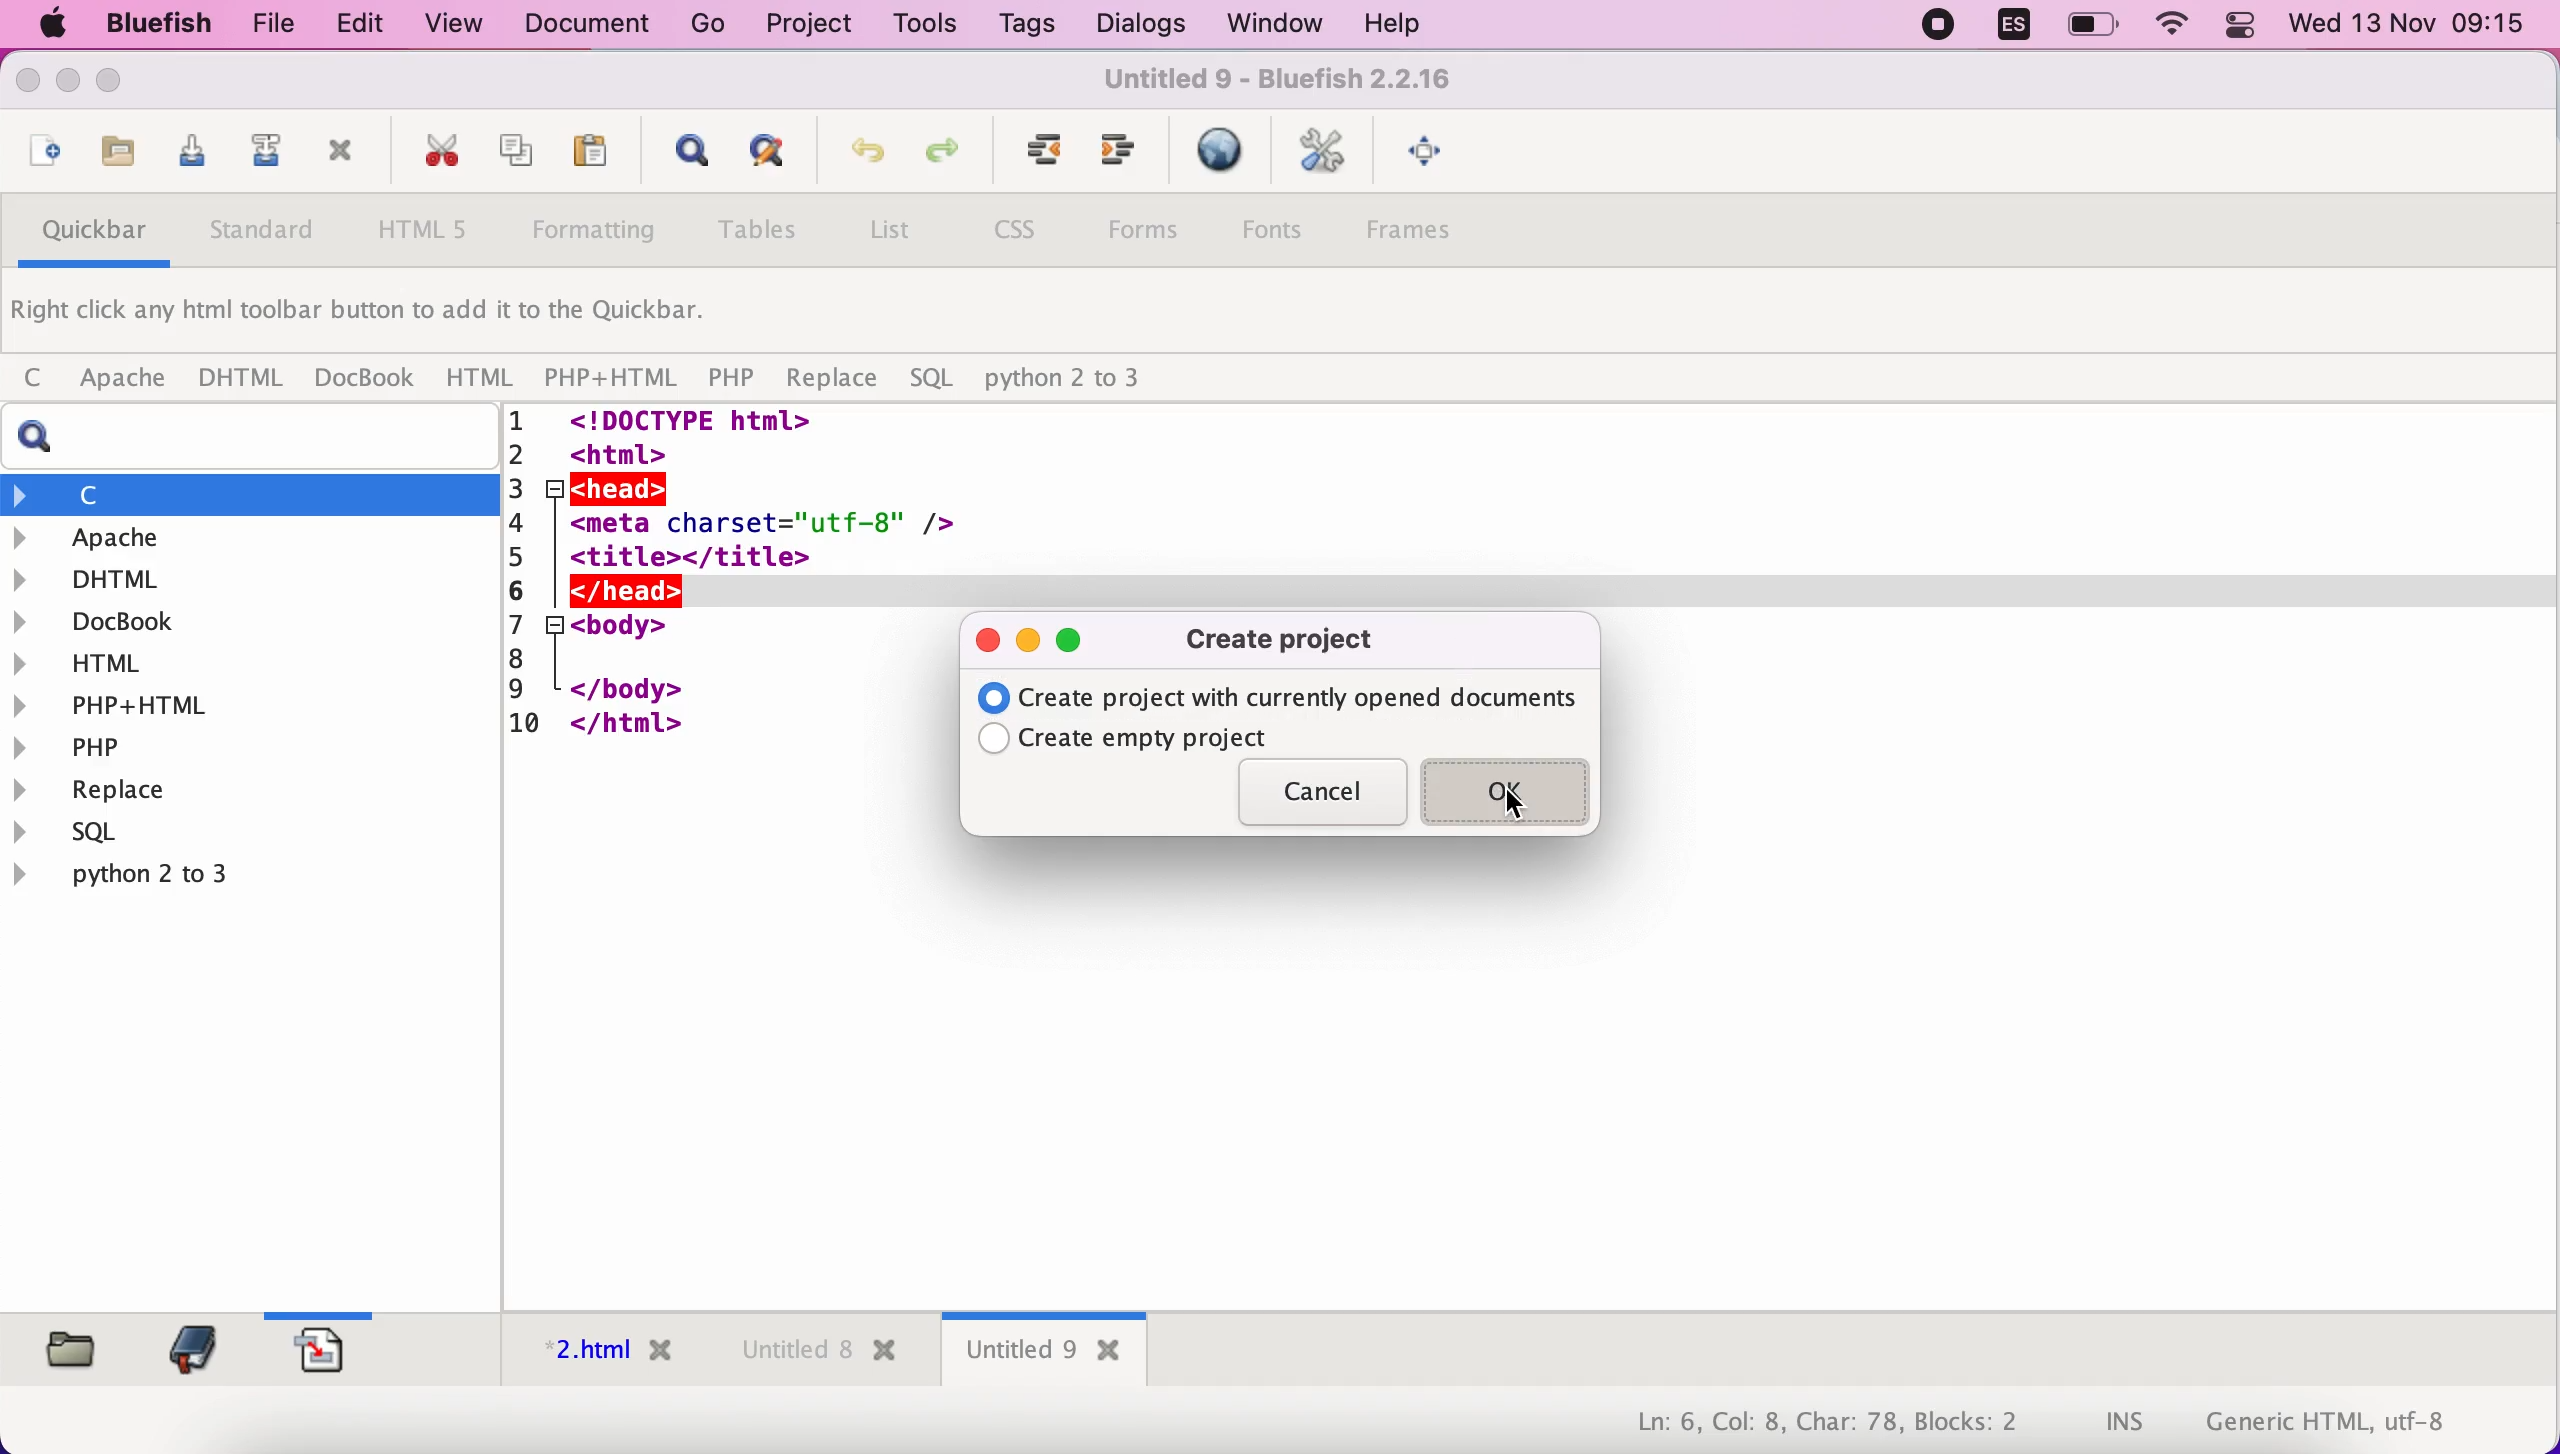 This screenshot has height=1454, width=2560. Describe the element at coordinates (2411, 26) in the screenshot. I see `time and date` at that location.